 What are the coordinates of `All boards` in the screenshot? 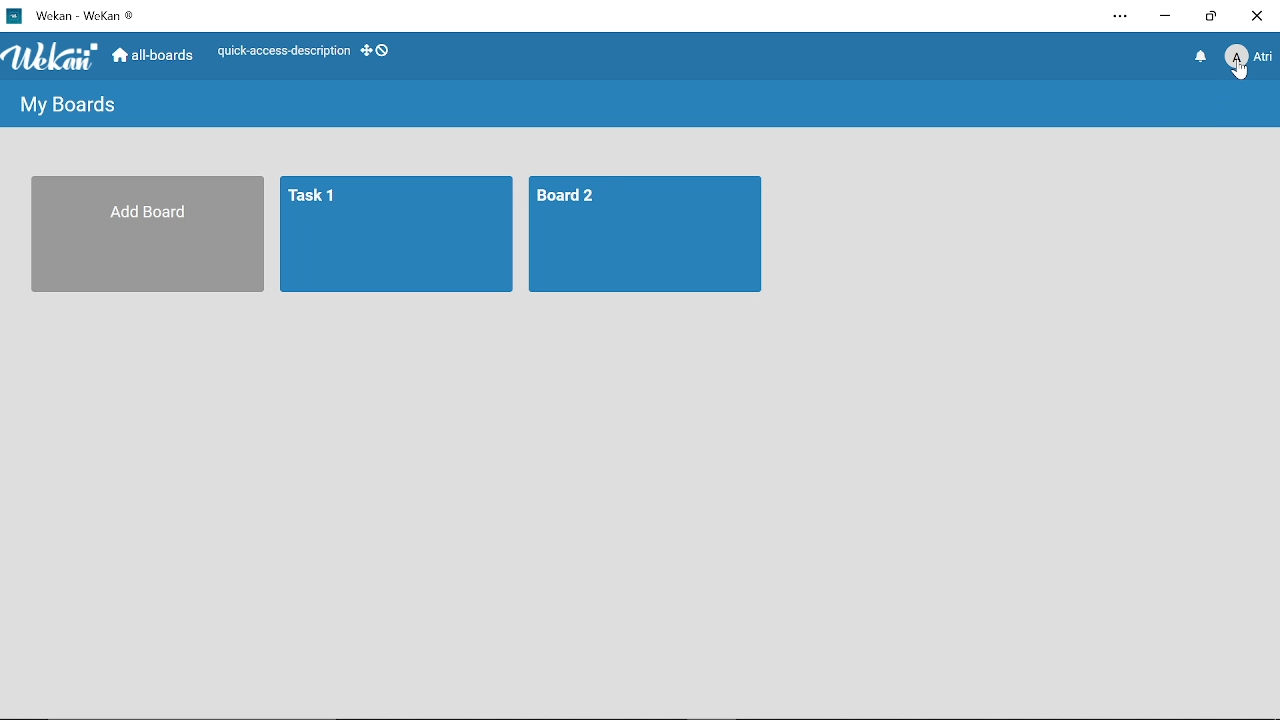 It's located at (152, 56).